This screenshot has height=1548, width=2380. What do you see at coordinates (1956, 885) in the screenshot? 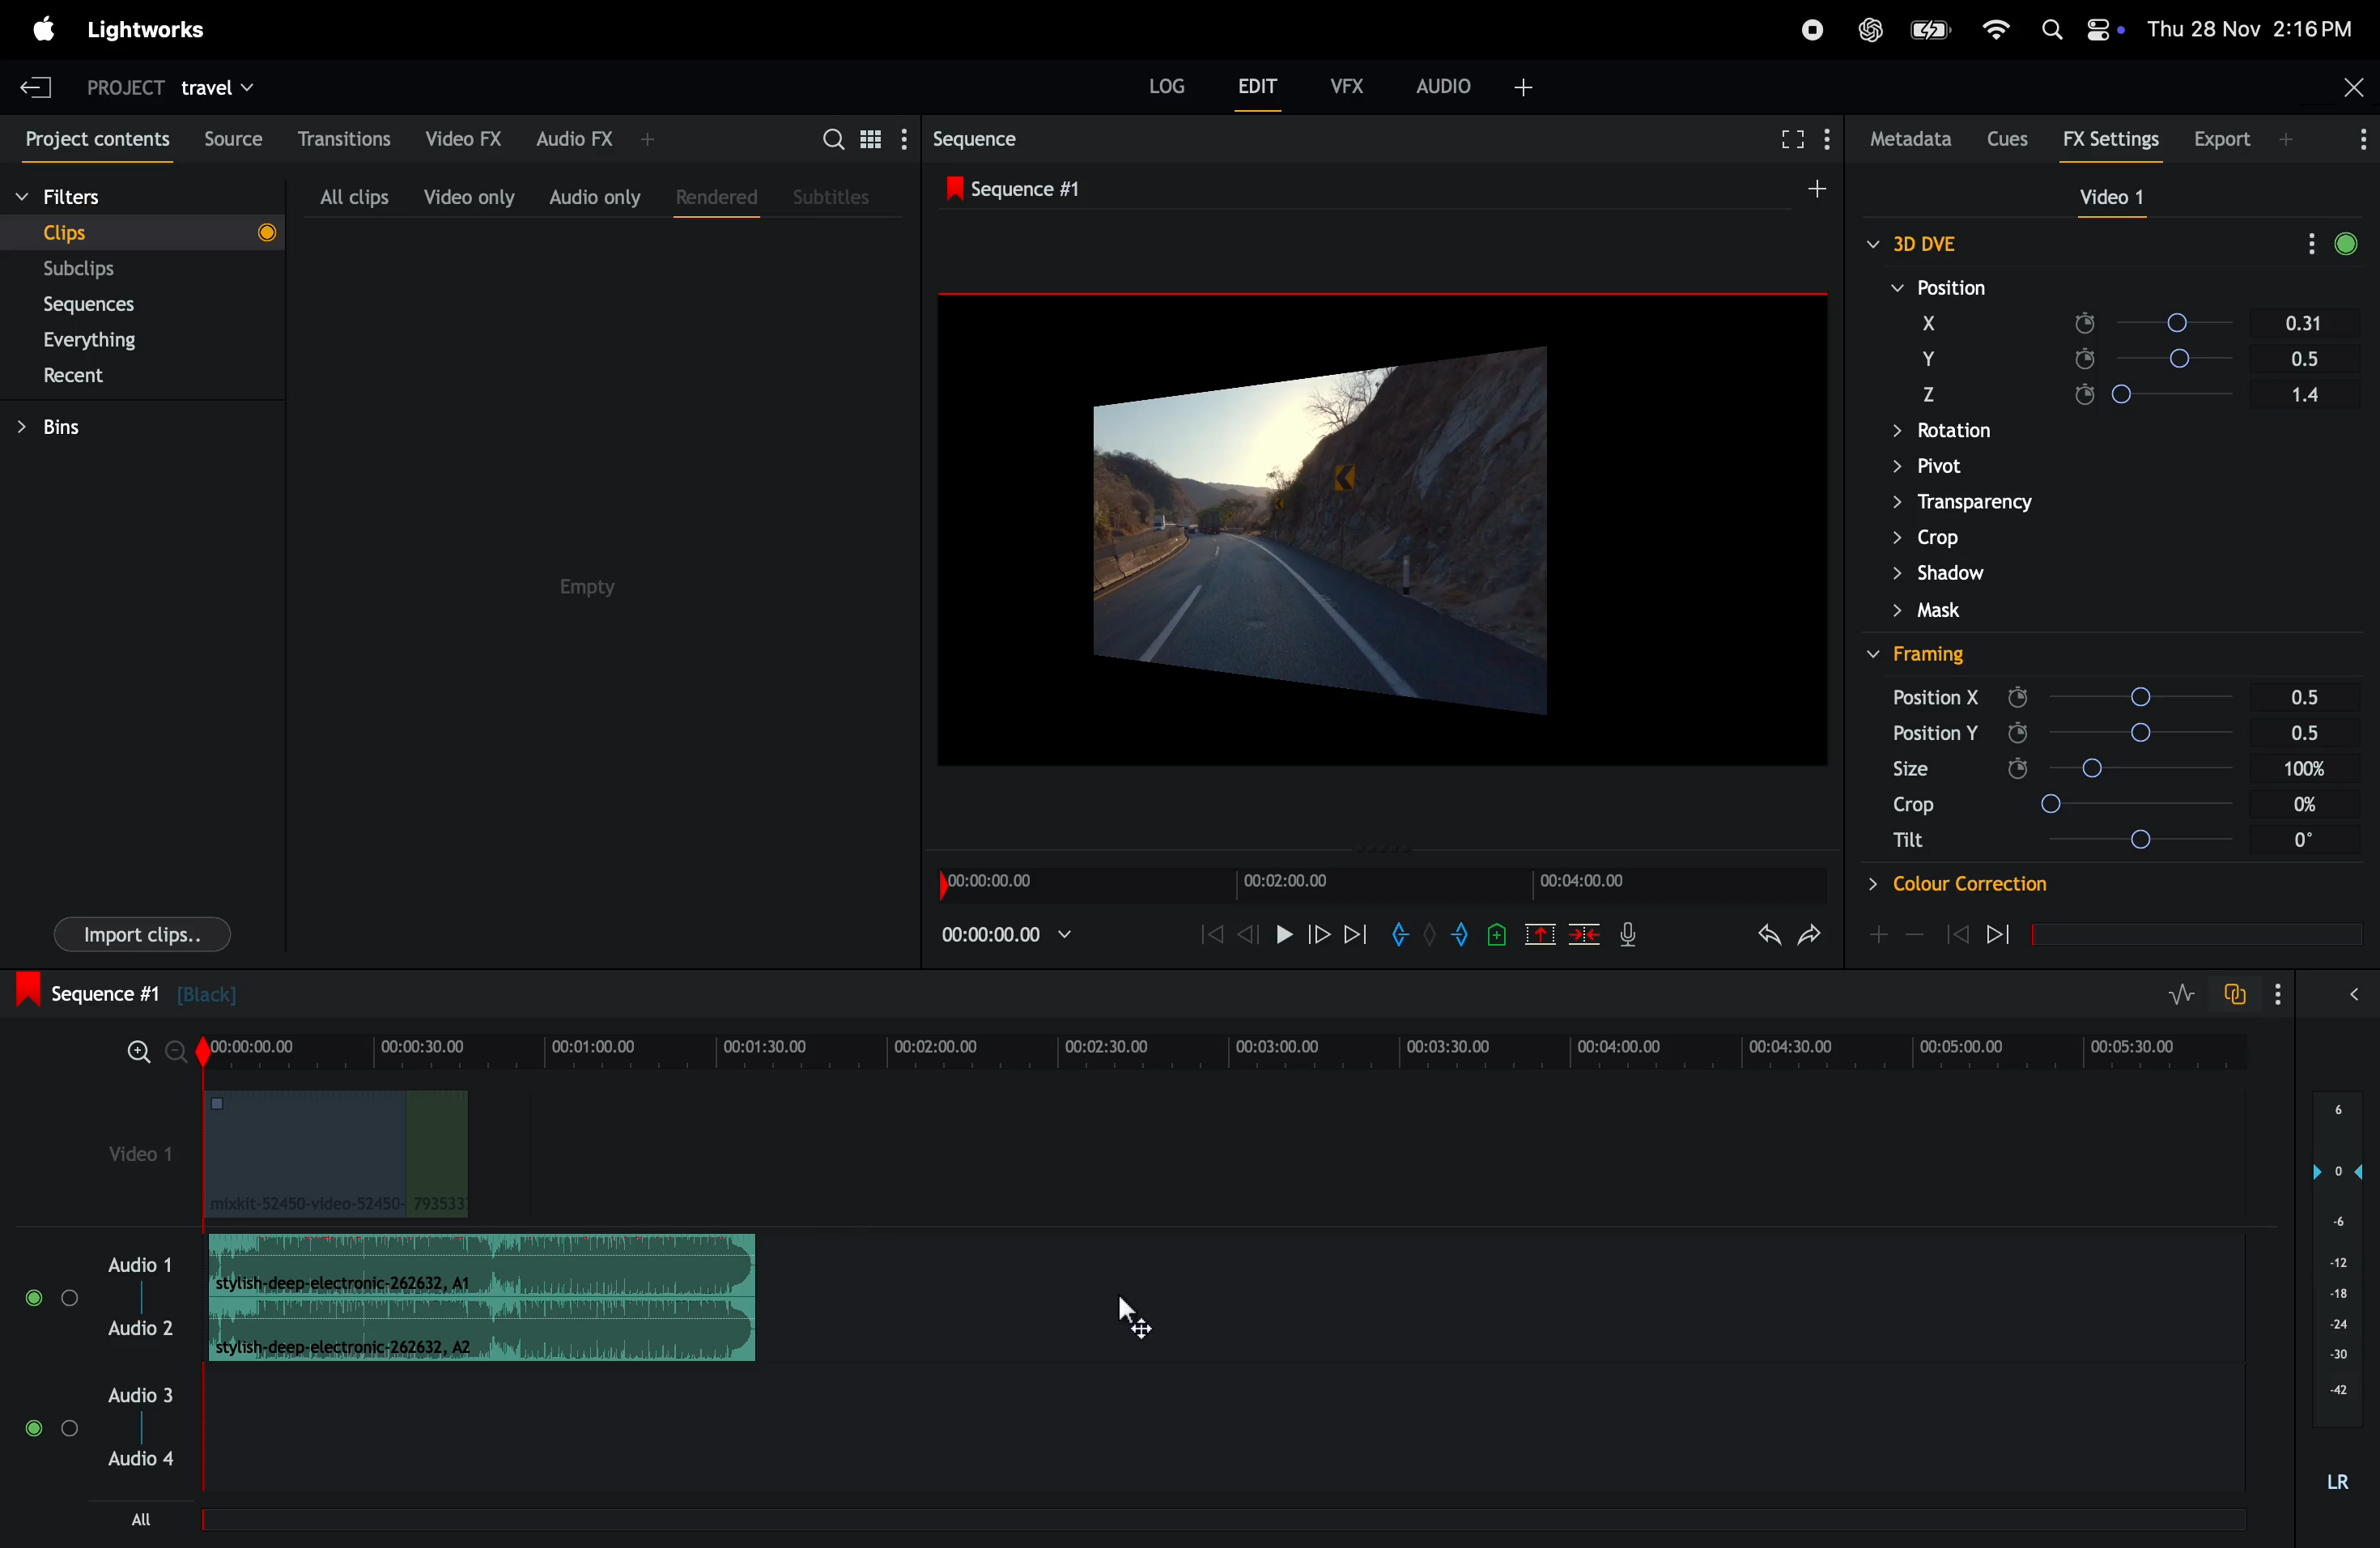
I see `` at bounding box center [1956, 885].